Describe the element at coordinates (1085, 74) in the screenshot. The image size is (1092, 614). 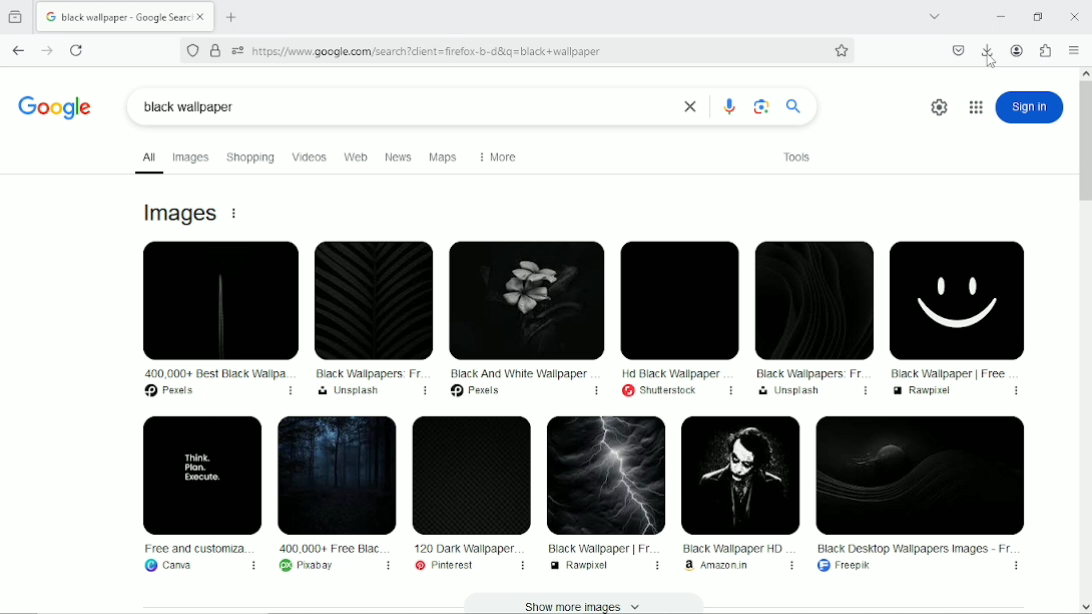
I see `scroll up` at that location.